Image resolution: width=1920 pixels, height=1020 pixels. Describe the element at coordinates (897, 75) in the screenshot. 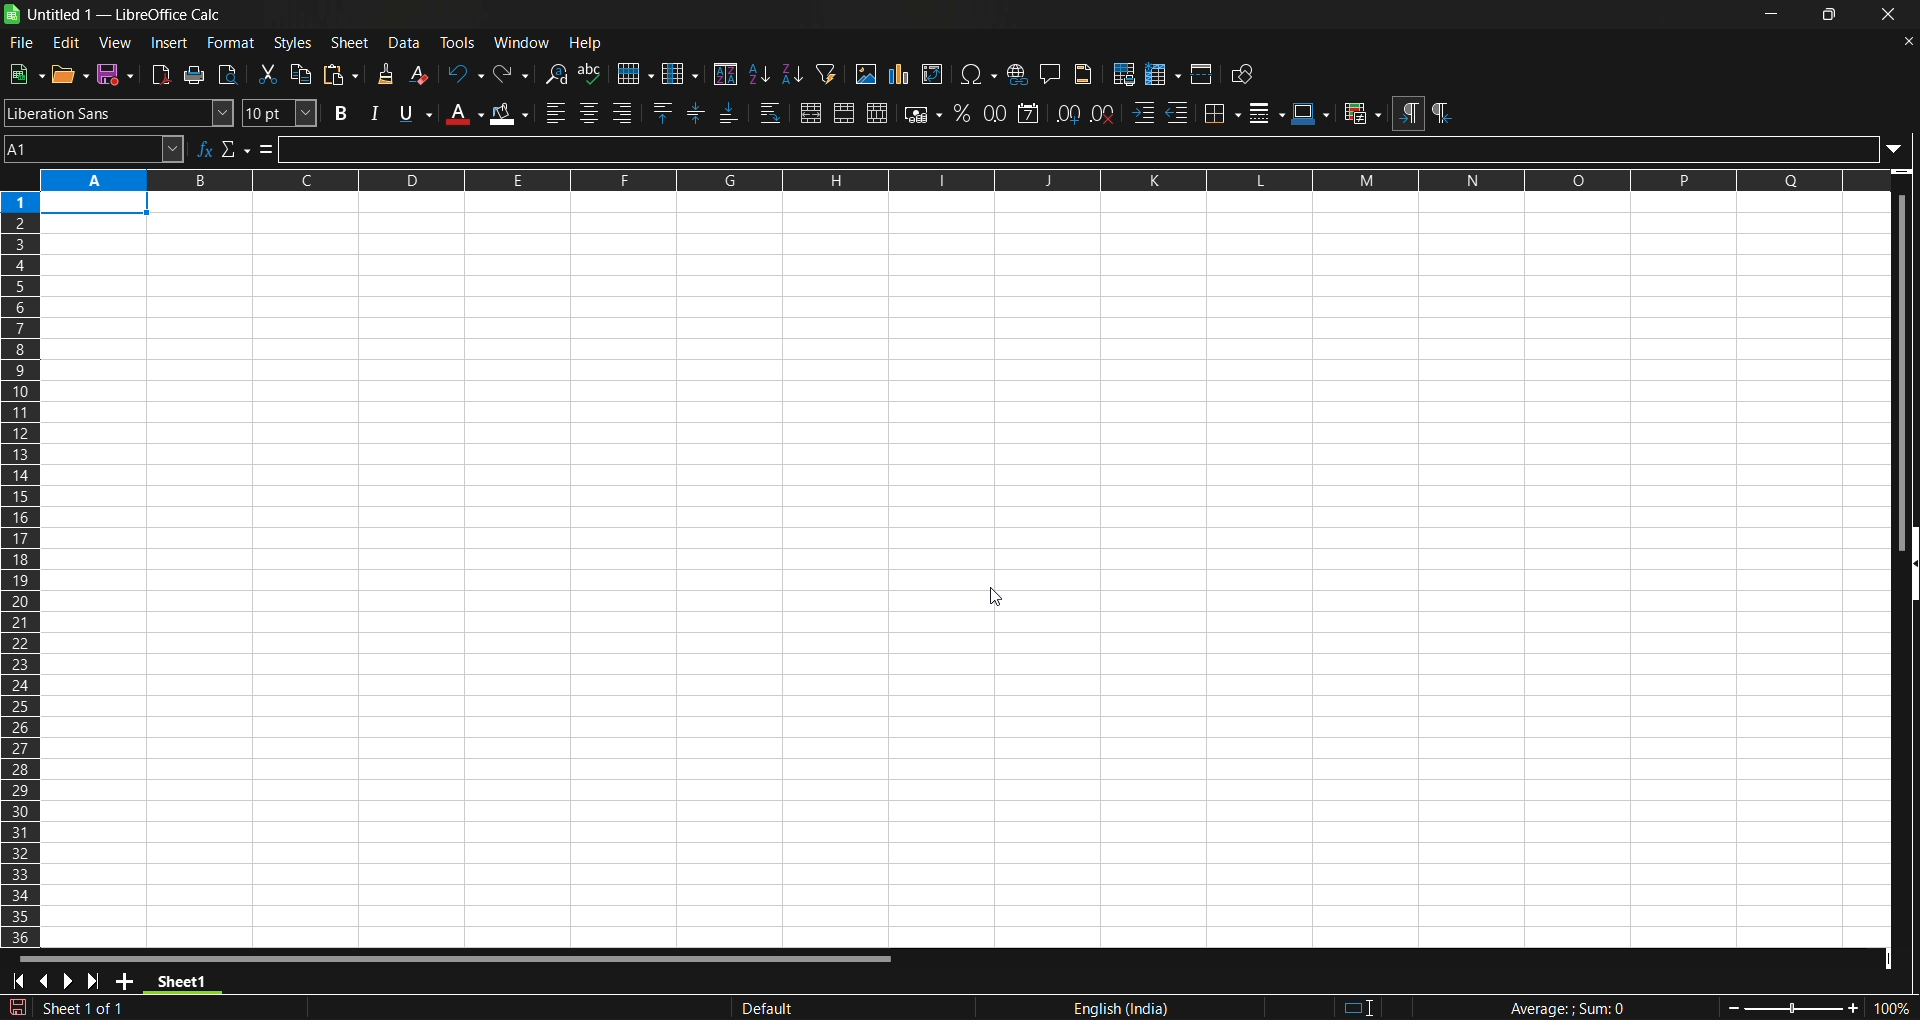

I see `insert chart` at that location.